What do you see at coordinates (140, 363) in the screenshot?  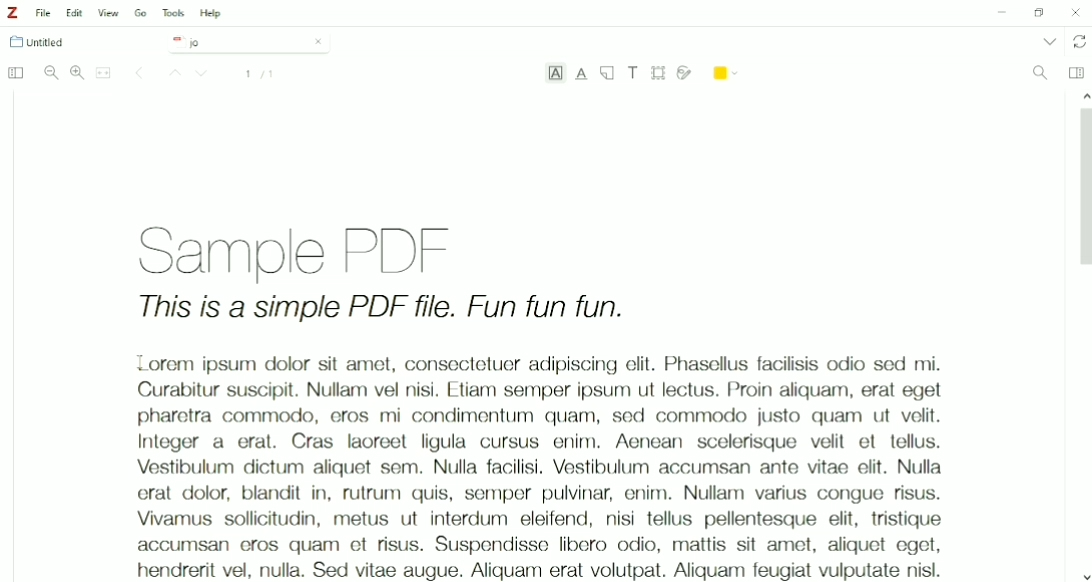 I see `Cursor` at bounding box center [140, 363].